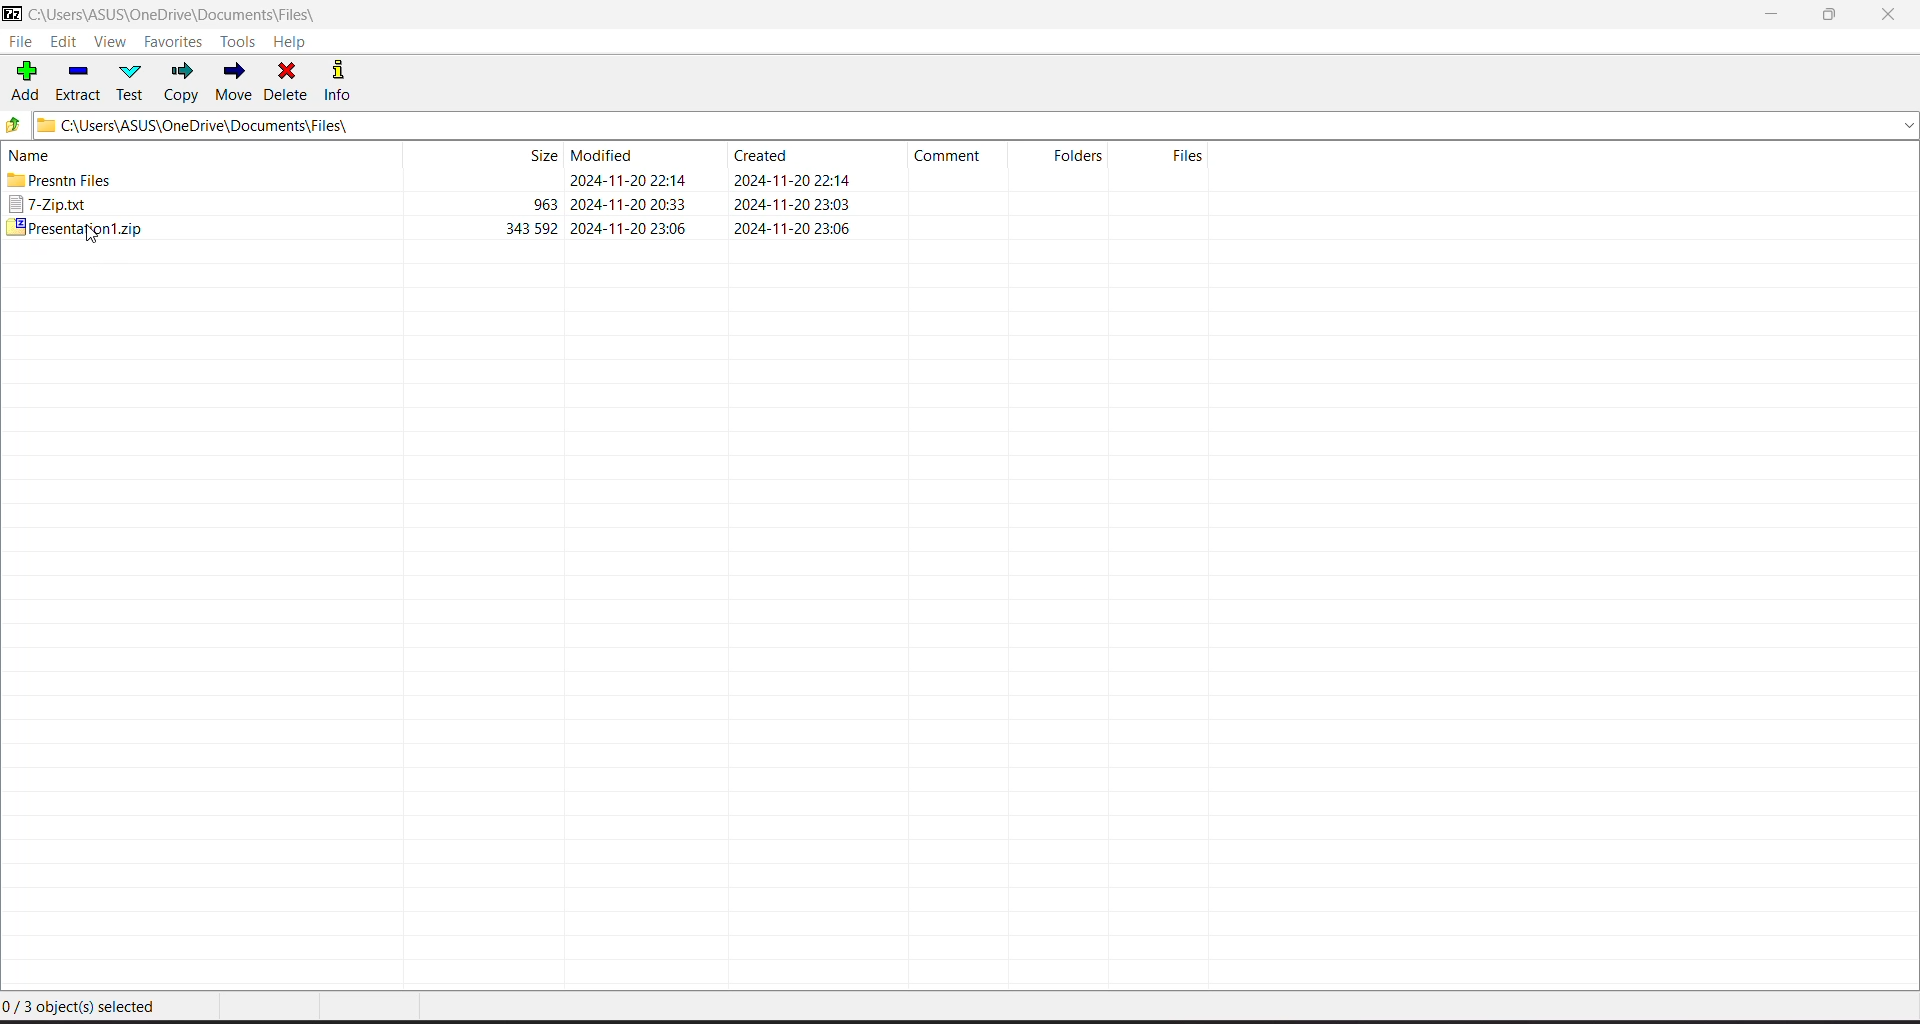 The width and height of the screenshot is (1920, 1024). What do you see at coordinates (183, 82) in the screenshot?
I see `Copy` at bounding box center [183, 82].